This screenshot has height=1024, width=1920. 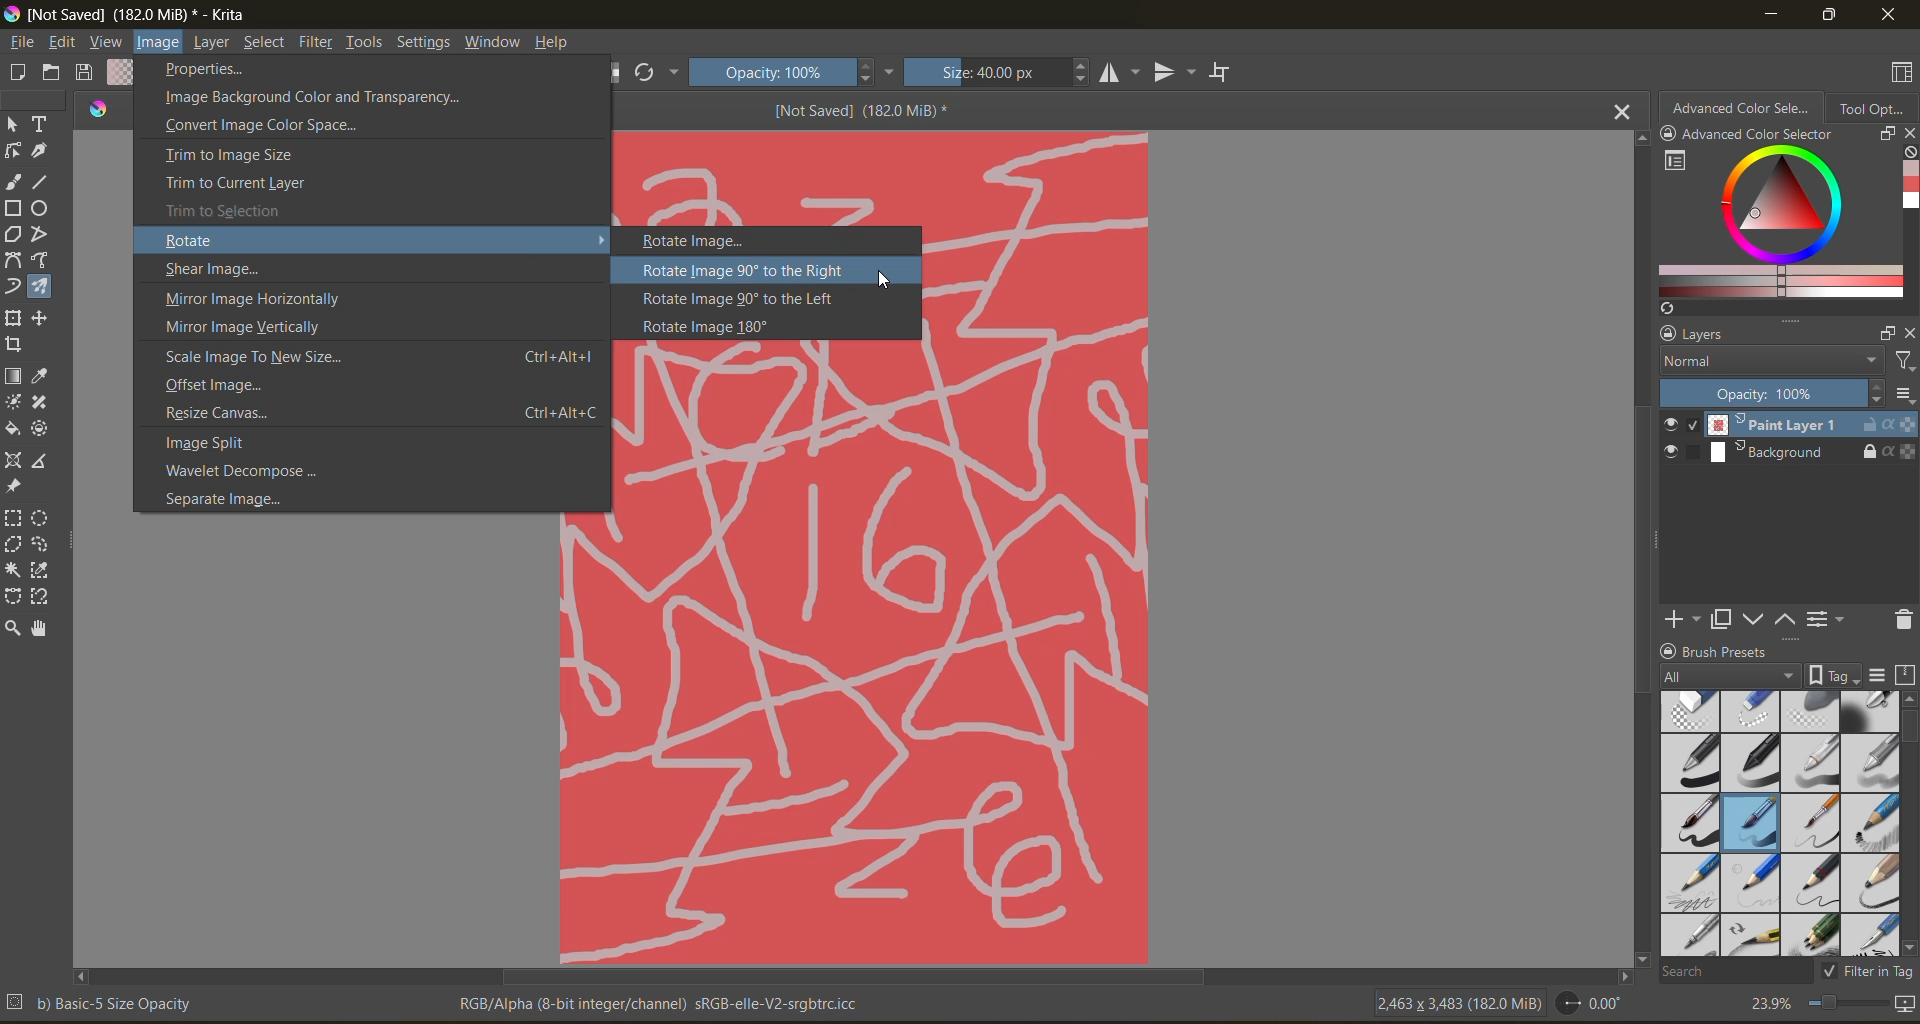 I want to click on close docker, so click(x=1908, y=133).